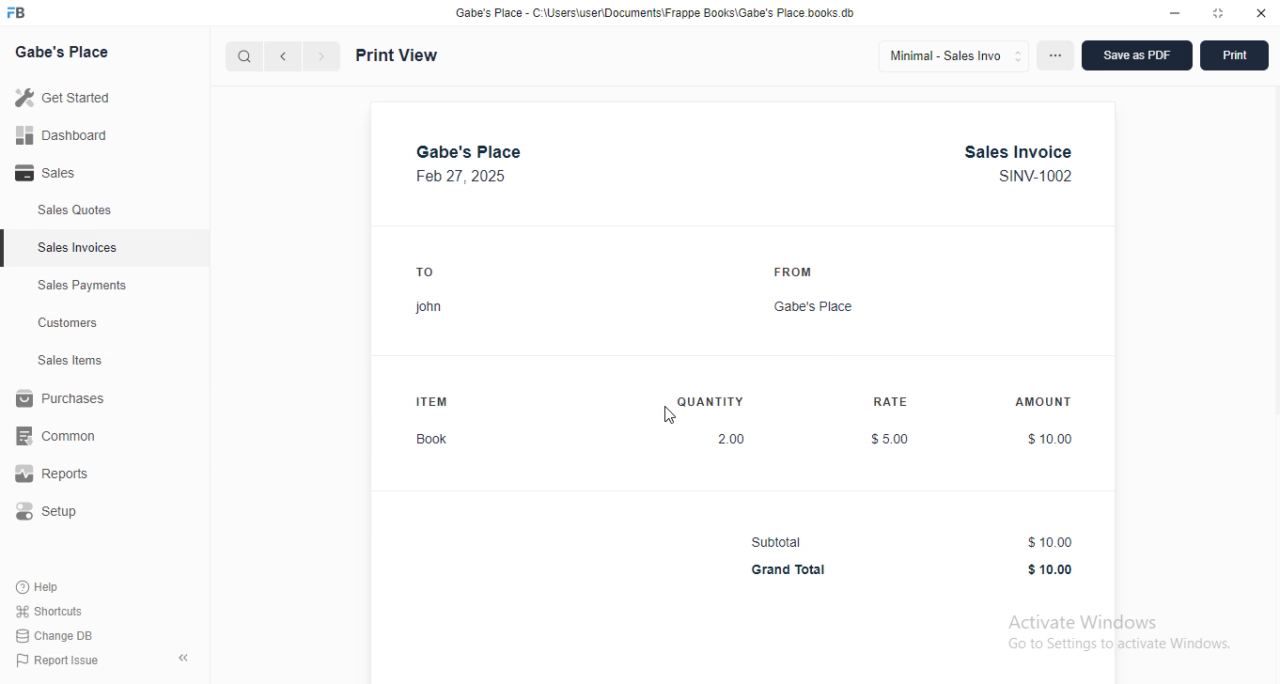 This screenshot has width=1280, height=684. What do you see at coordinates (433, 439) in the screenshot?
I see `Book` at bounding box center [433, 439].